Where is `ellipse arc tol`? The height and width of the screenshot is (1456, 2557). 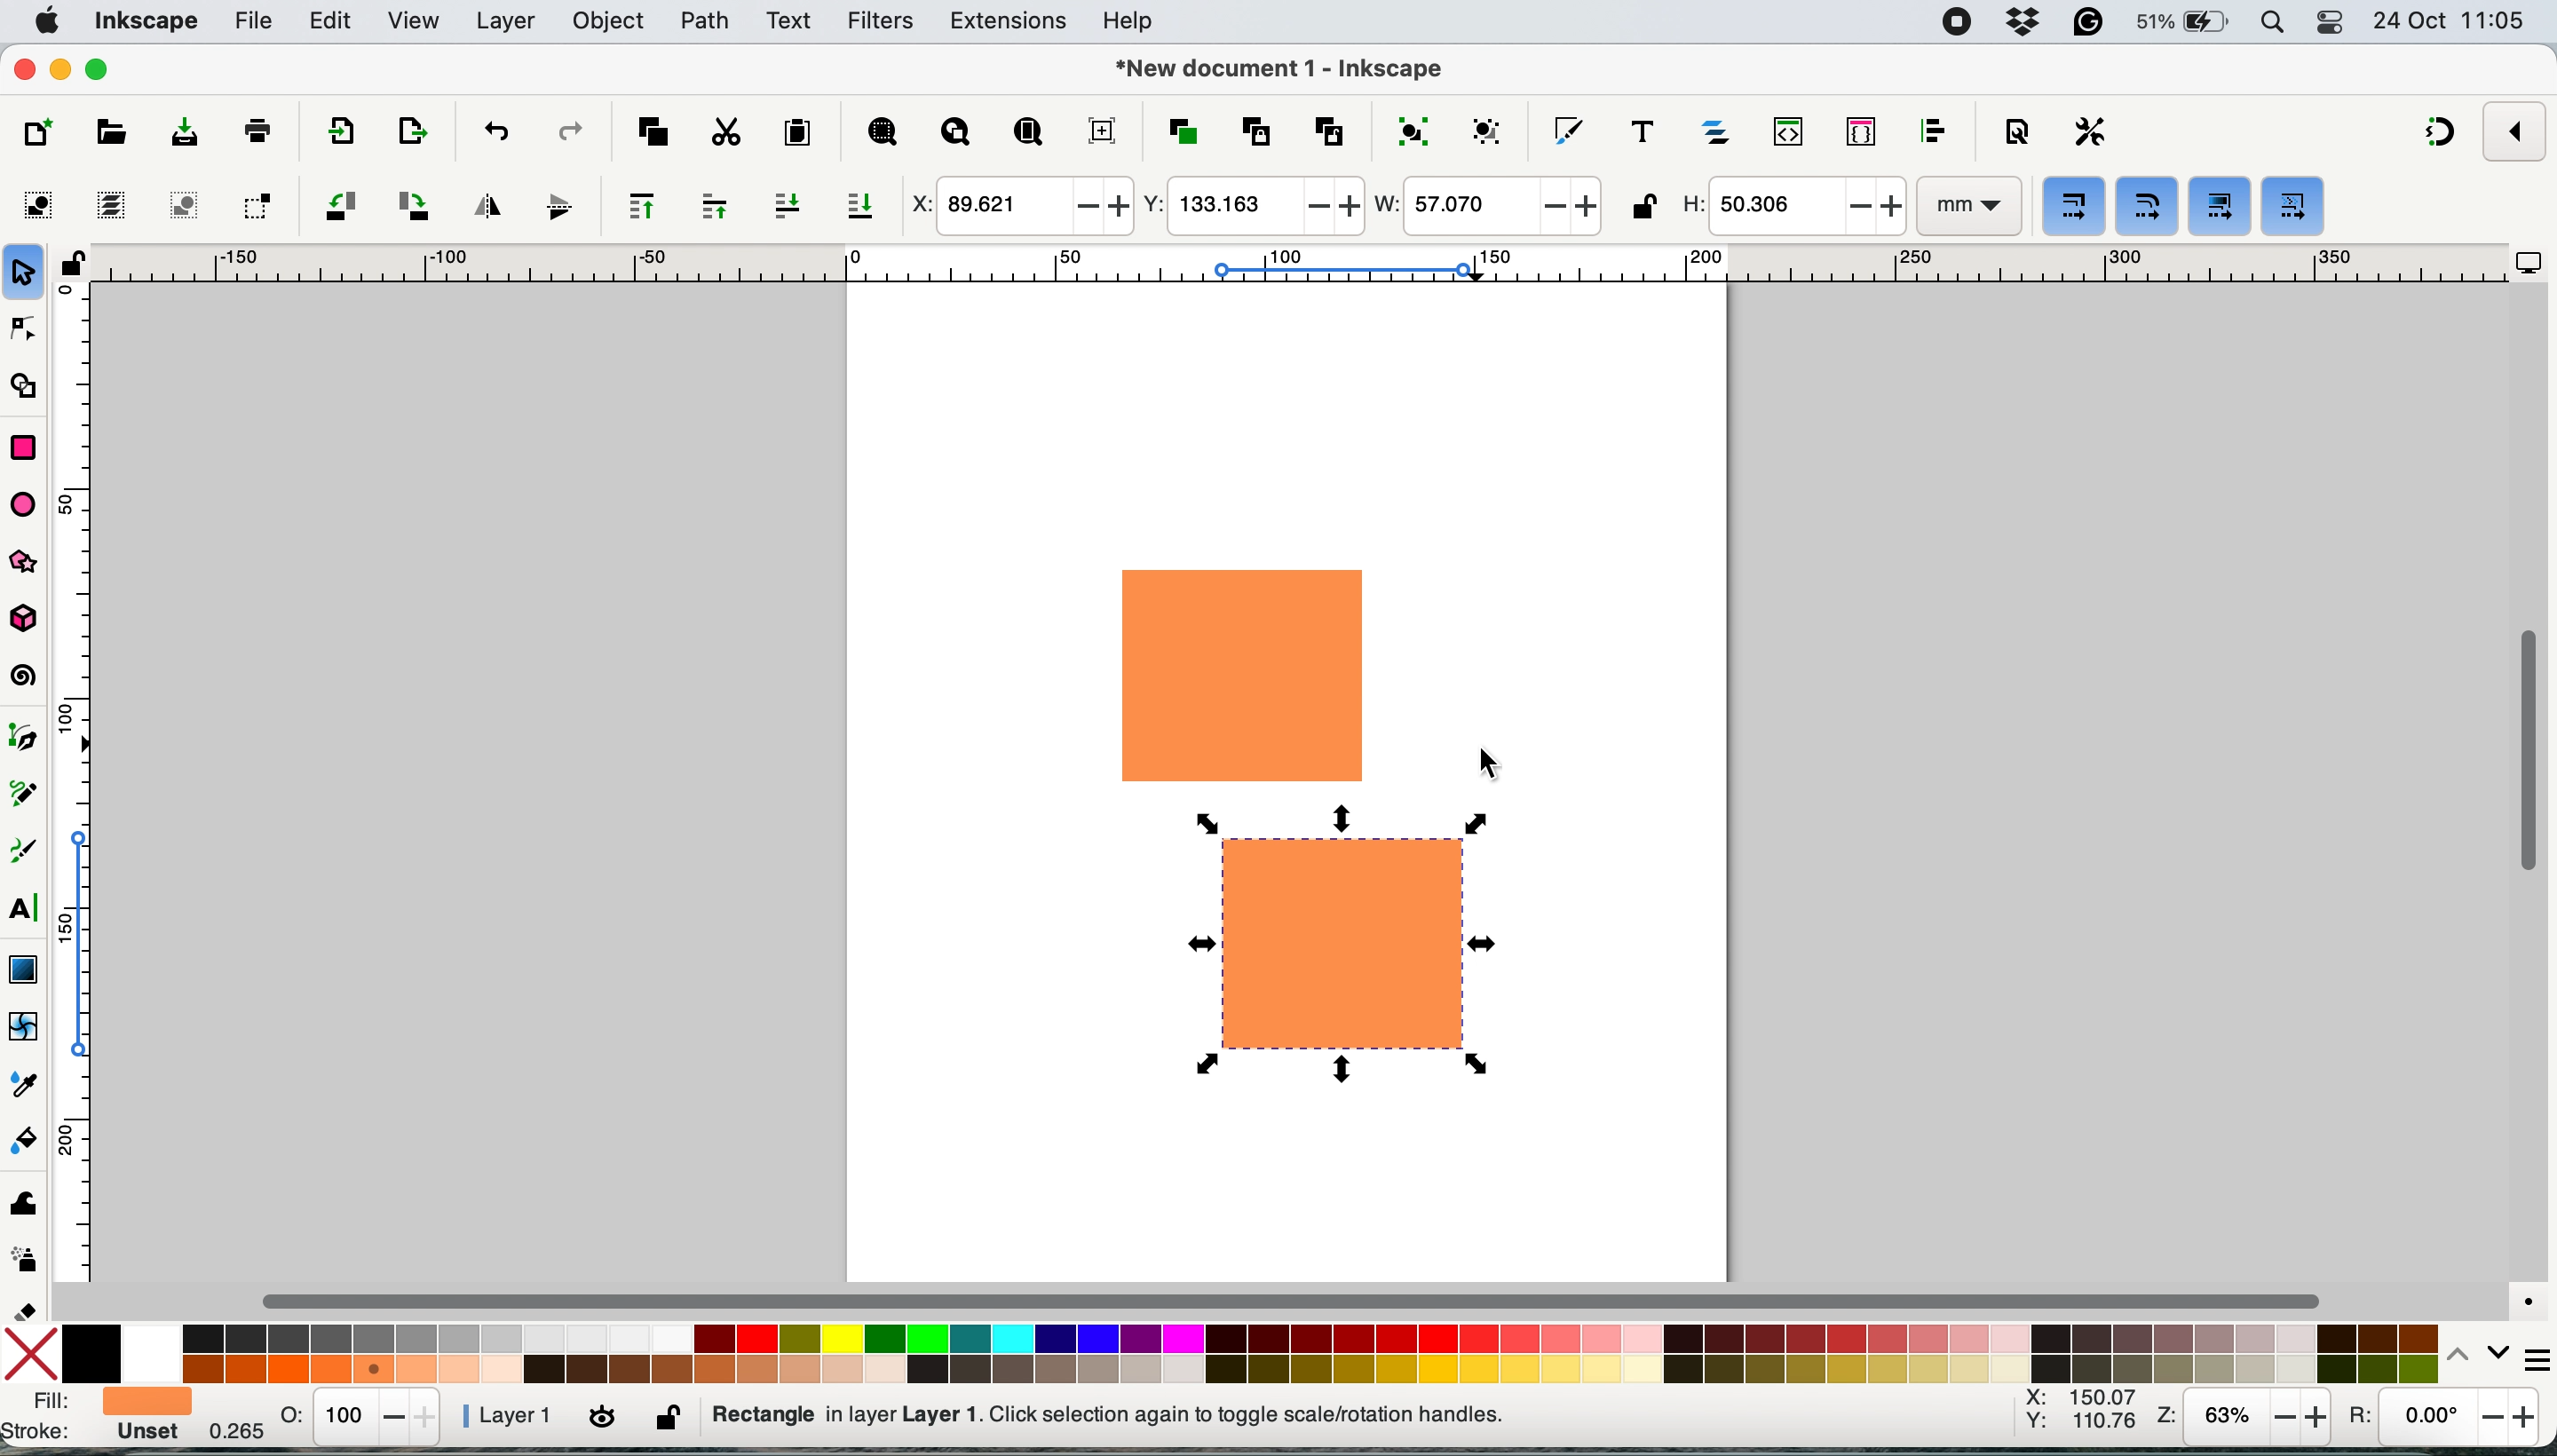
ellipse arc tol is located at coordinates (29, 503).